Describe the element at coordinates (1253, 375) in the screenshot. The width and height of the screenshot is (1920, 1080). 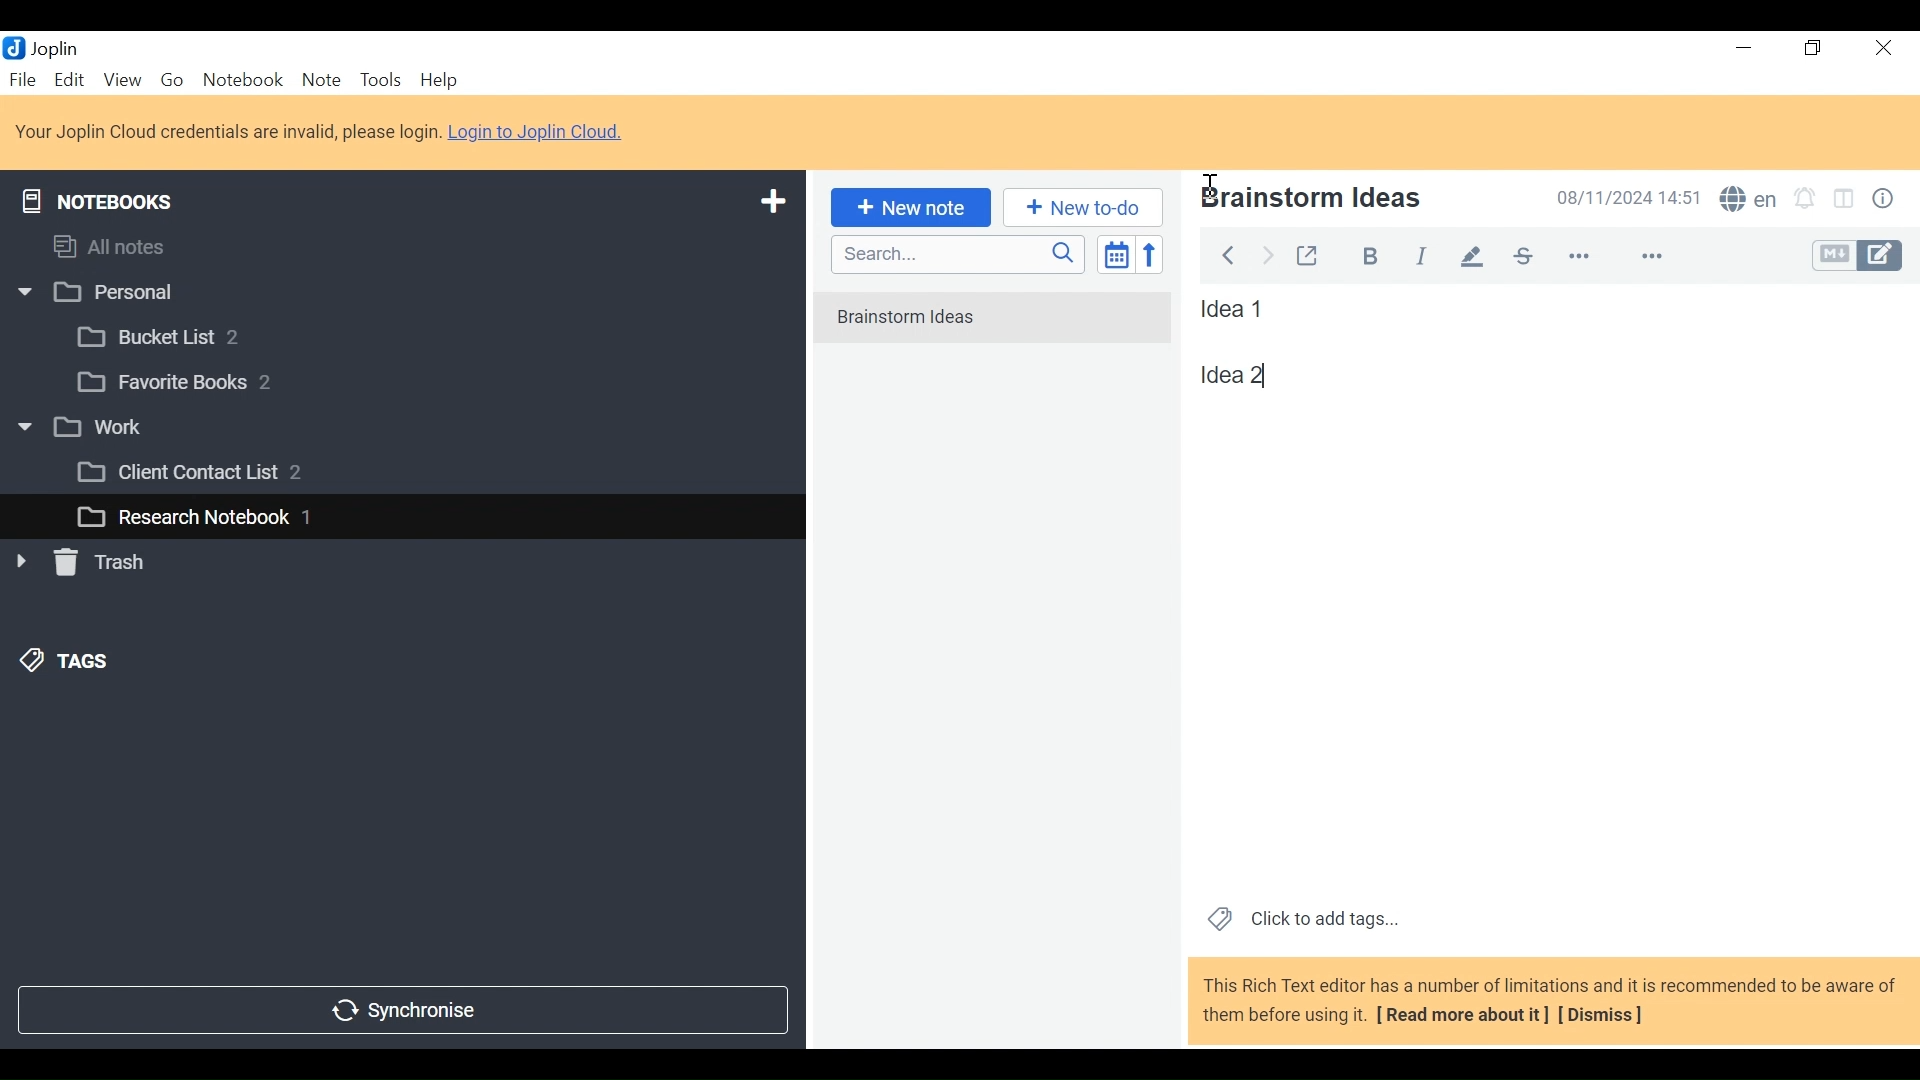
I see `Note View` at that location.